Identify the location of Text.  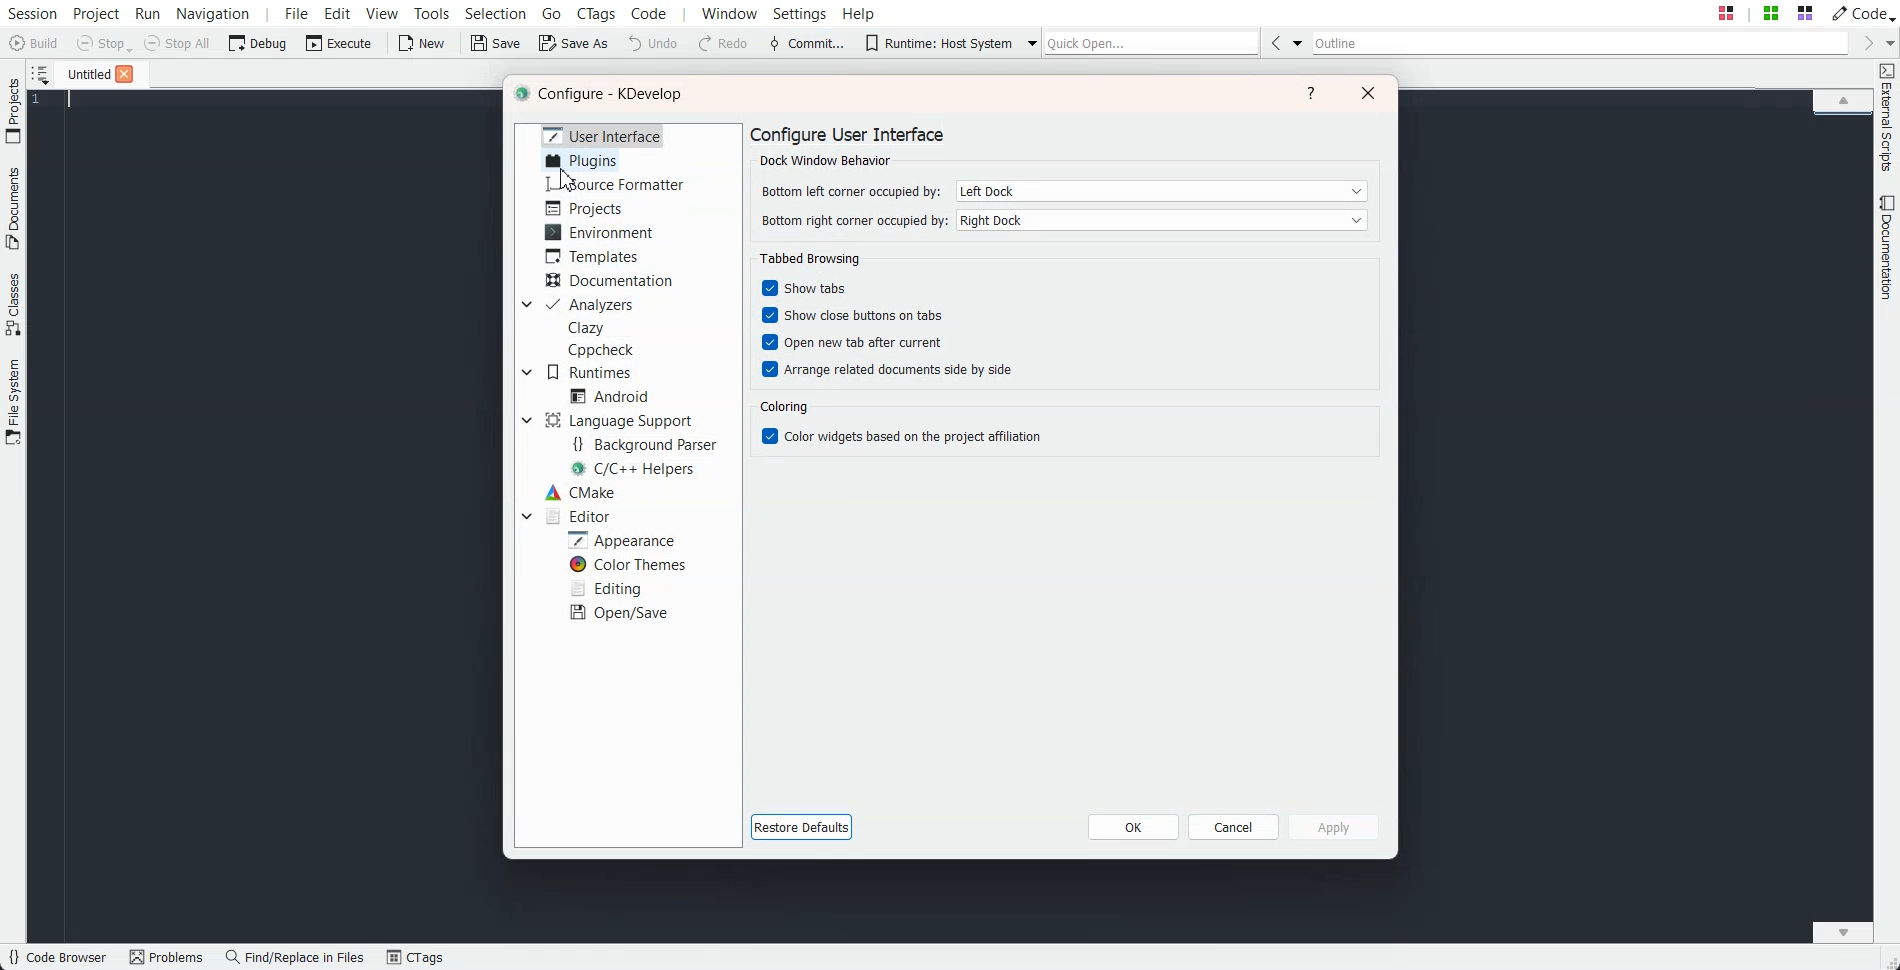
(603, 95).